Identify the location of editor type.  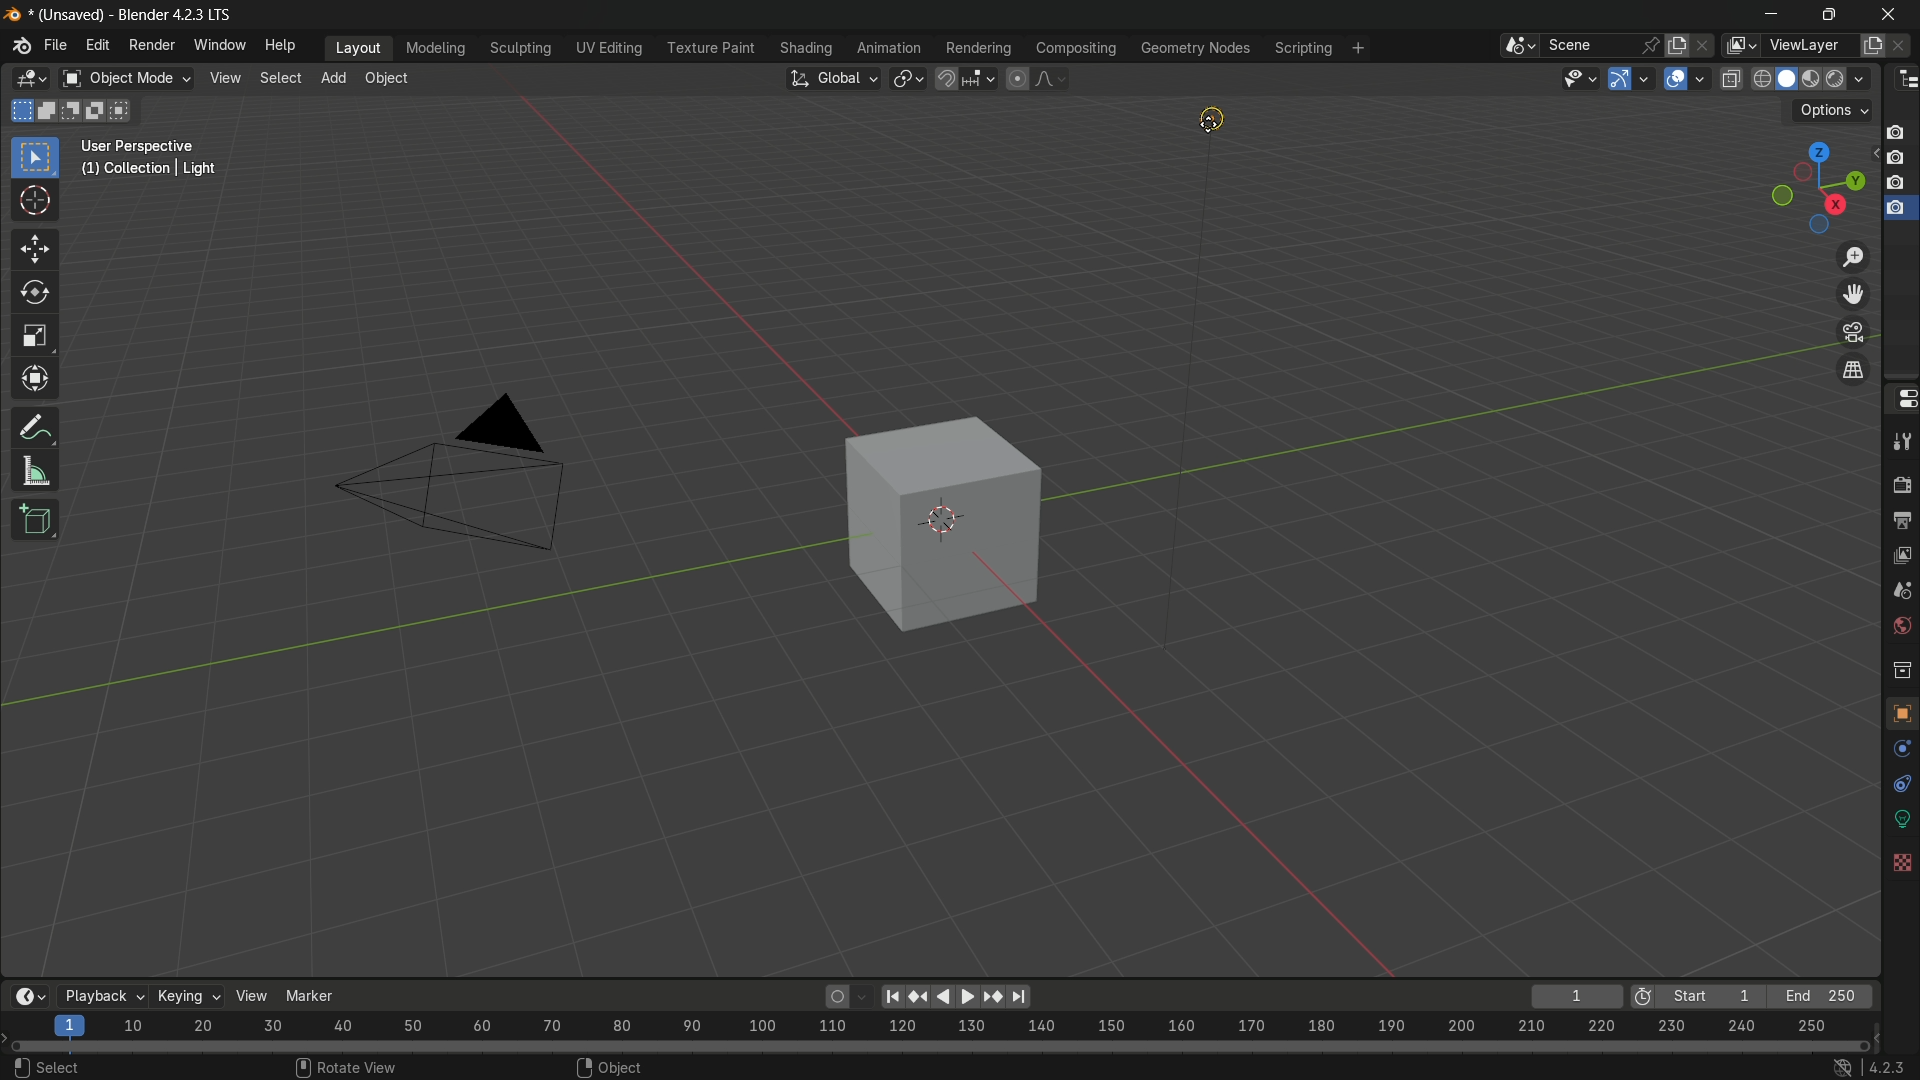
(32, 78).